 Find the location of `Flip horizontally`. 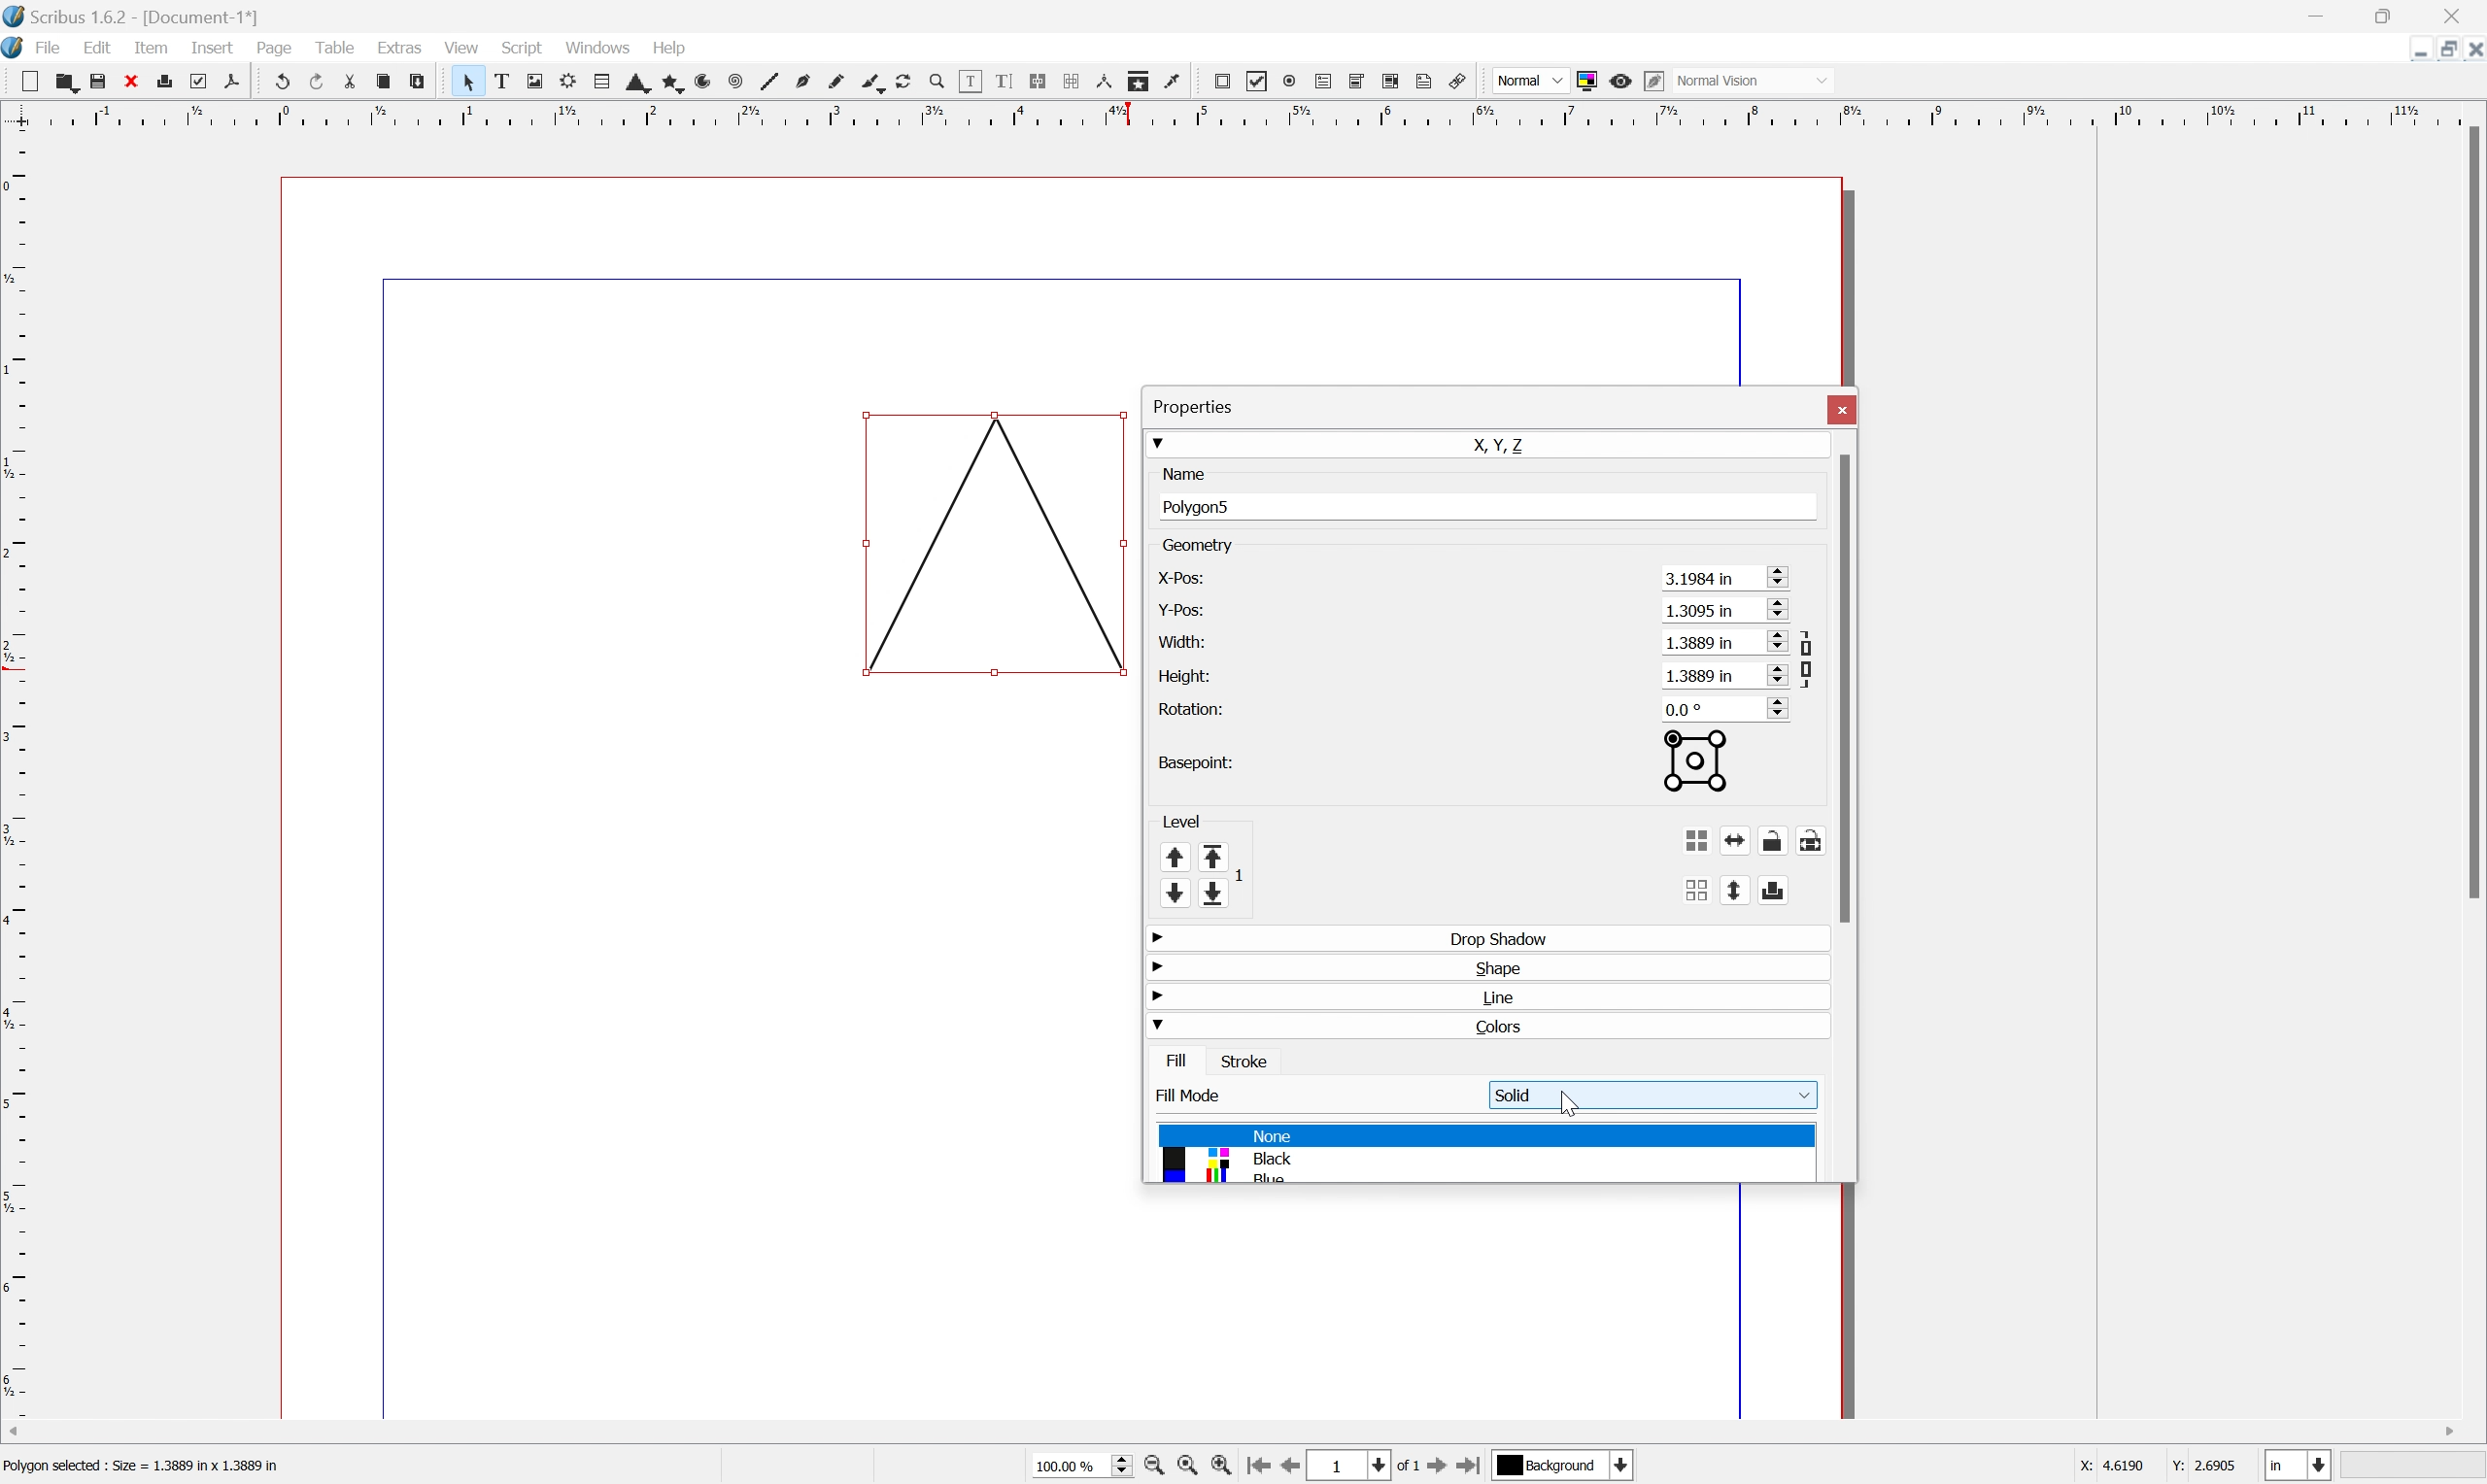

Flip horizontally is located at coordinates (1761, 838).